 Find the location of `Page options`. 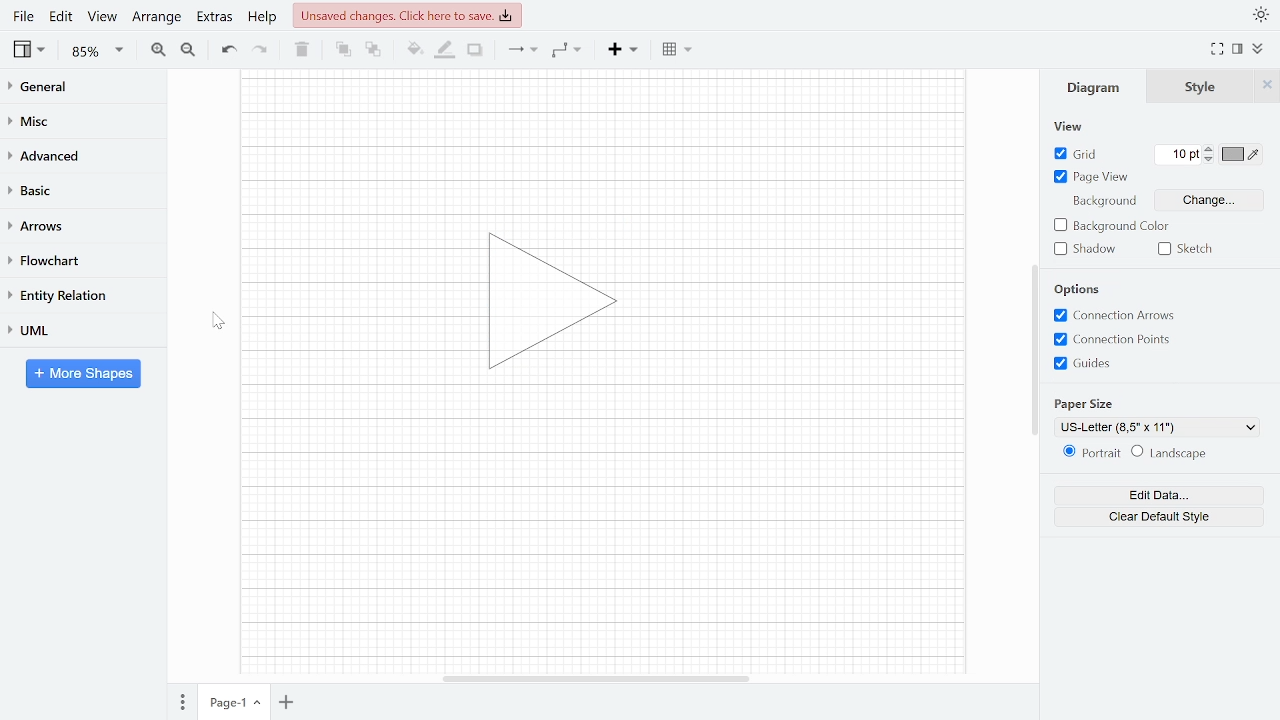

Page options is located at coordinates (260, 705).